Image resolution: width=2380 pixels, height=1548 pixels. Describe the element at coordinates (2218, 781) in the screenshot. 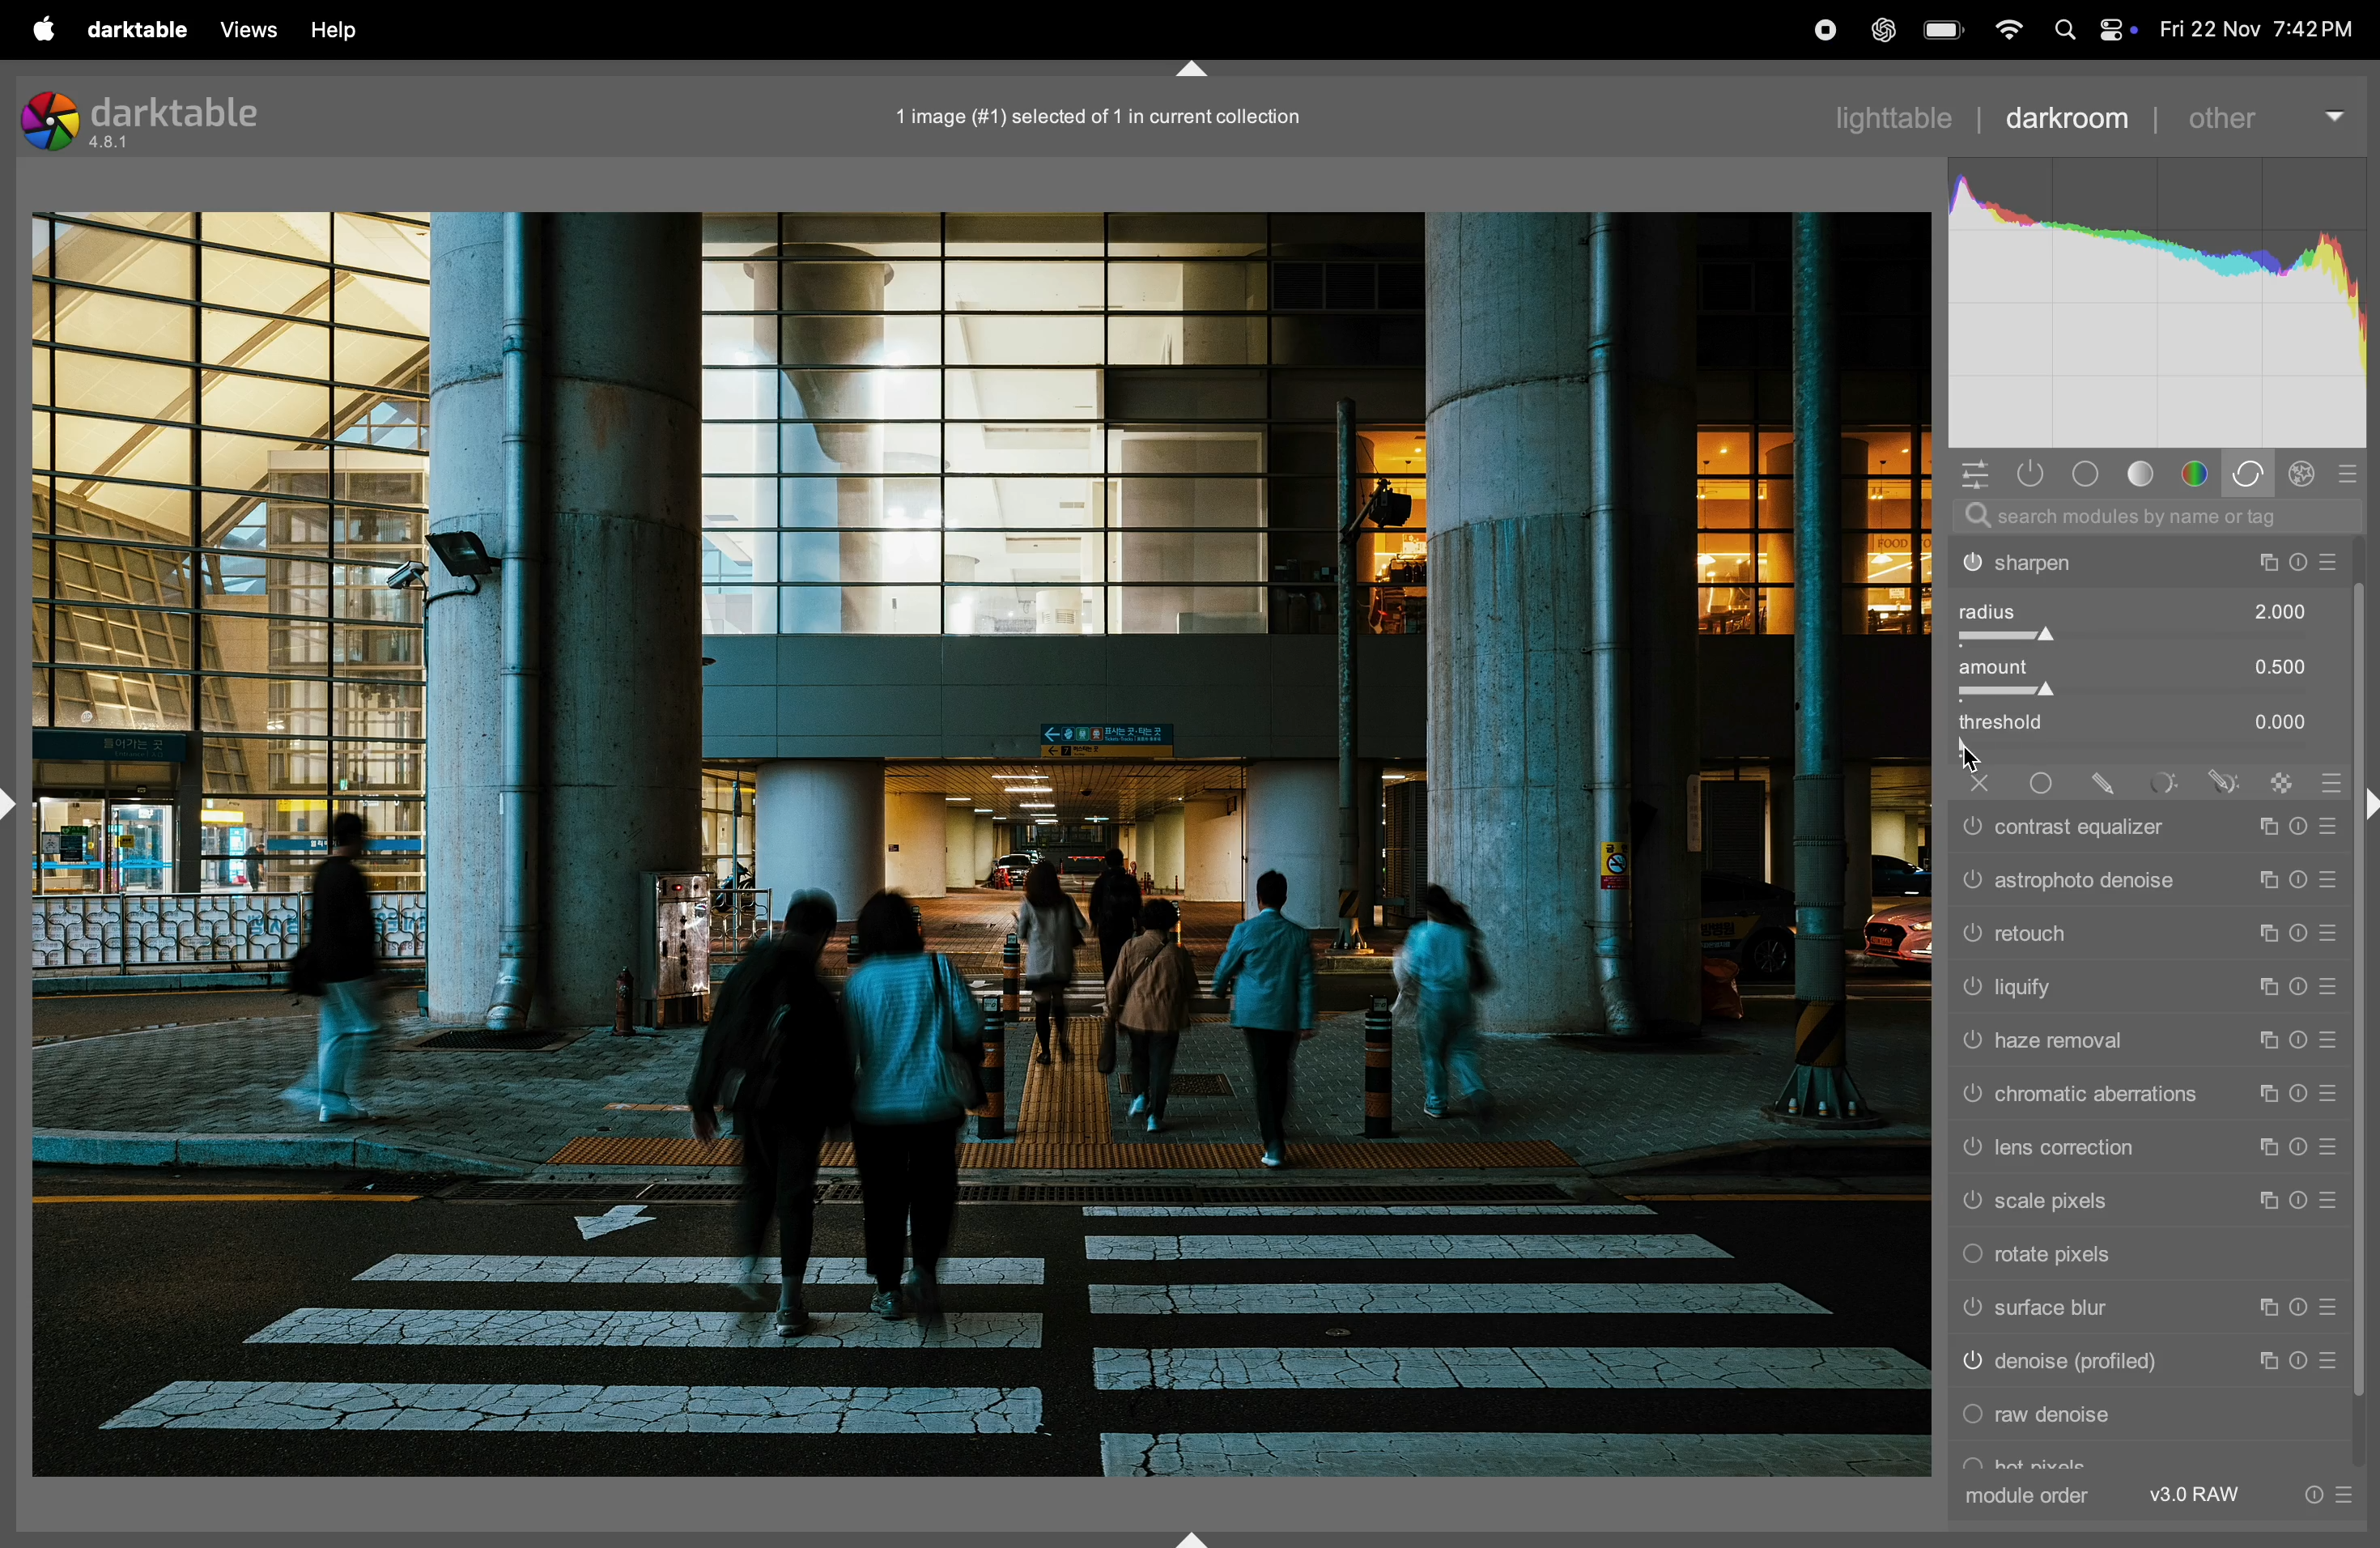

I see `draw a parametric mask` at that location.